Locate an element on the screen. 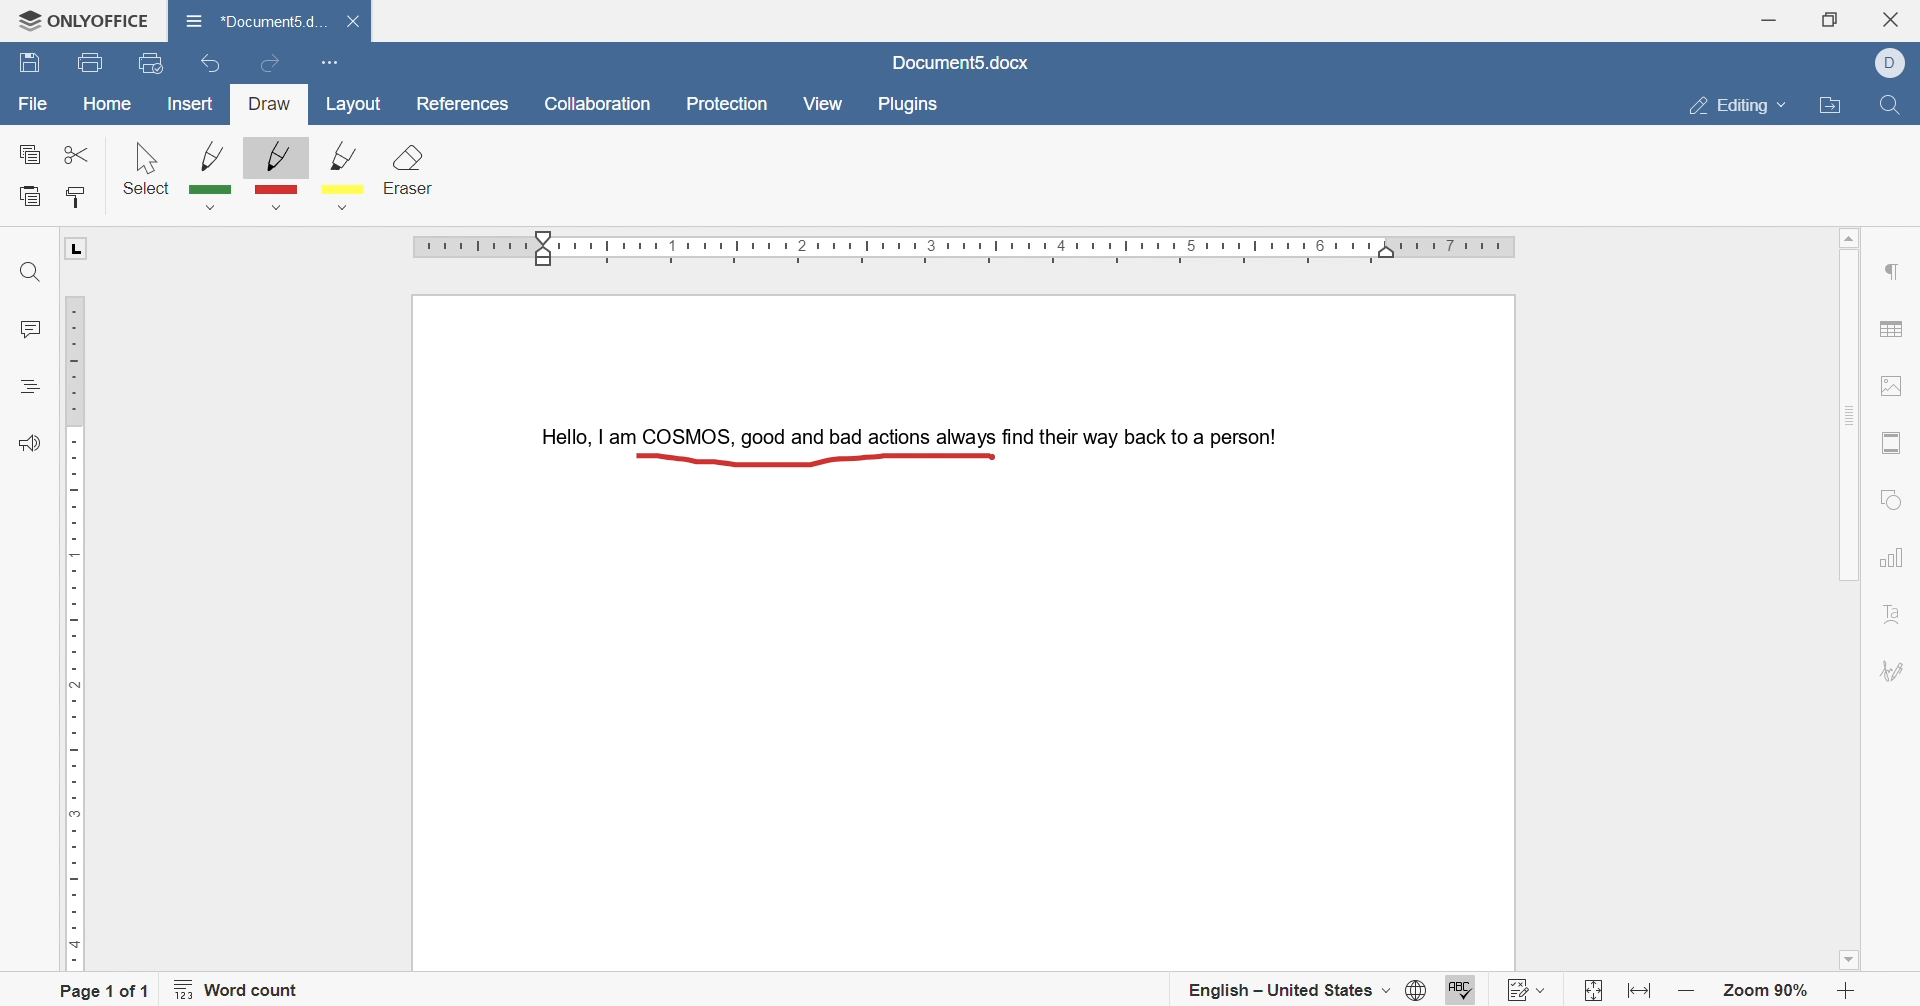 The image size is (1920, 1006). clear is located at coordinates (411, 173).